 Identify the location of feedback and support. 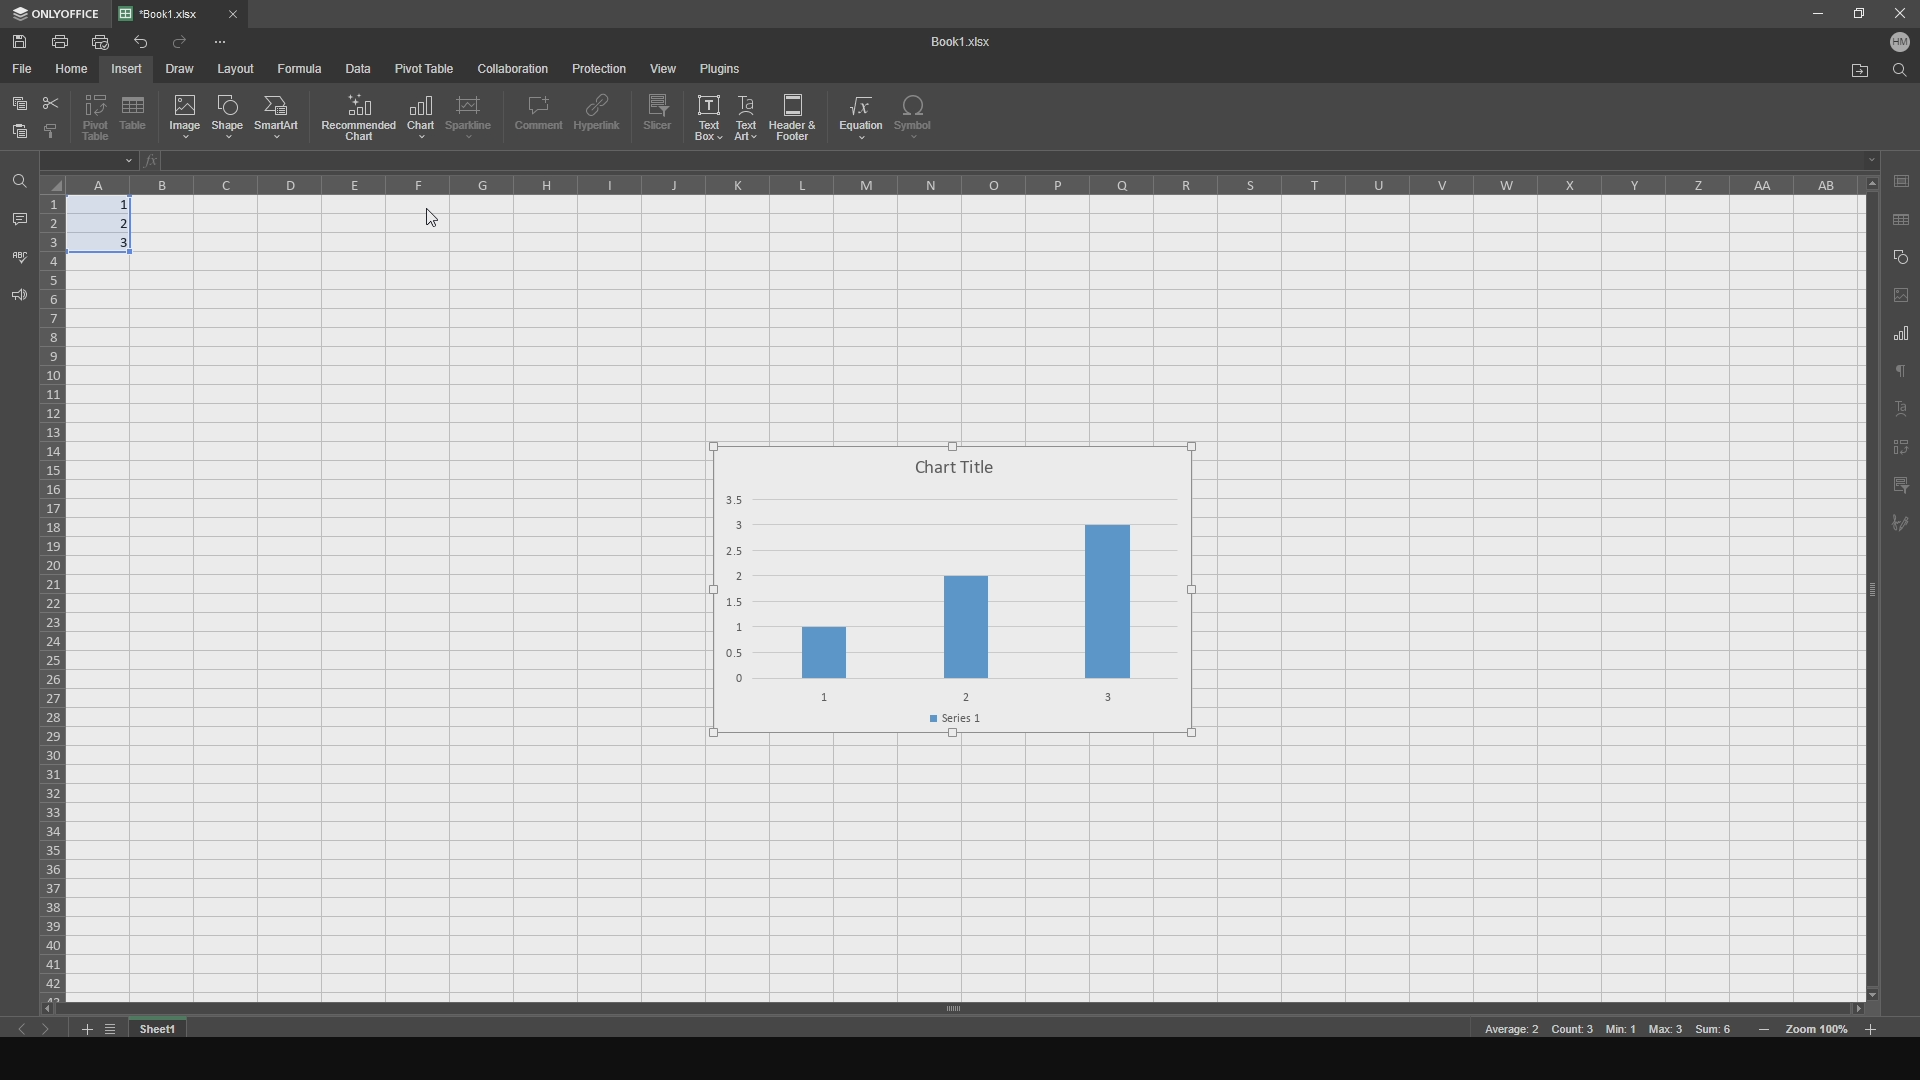
(17, 298).